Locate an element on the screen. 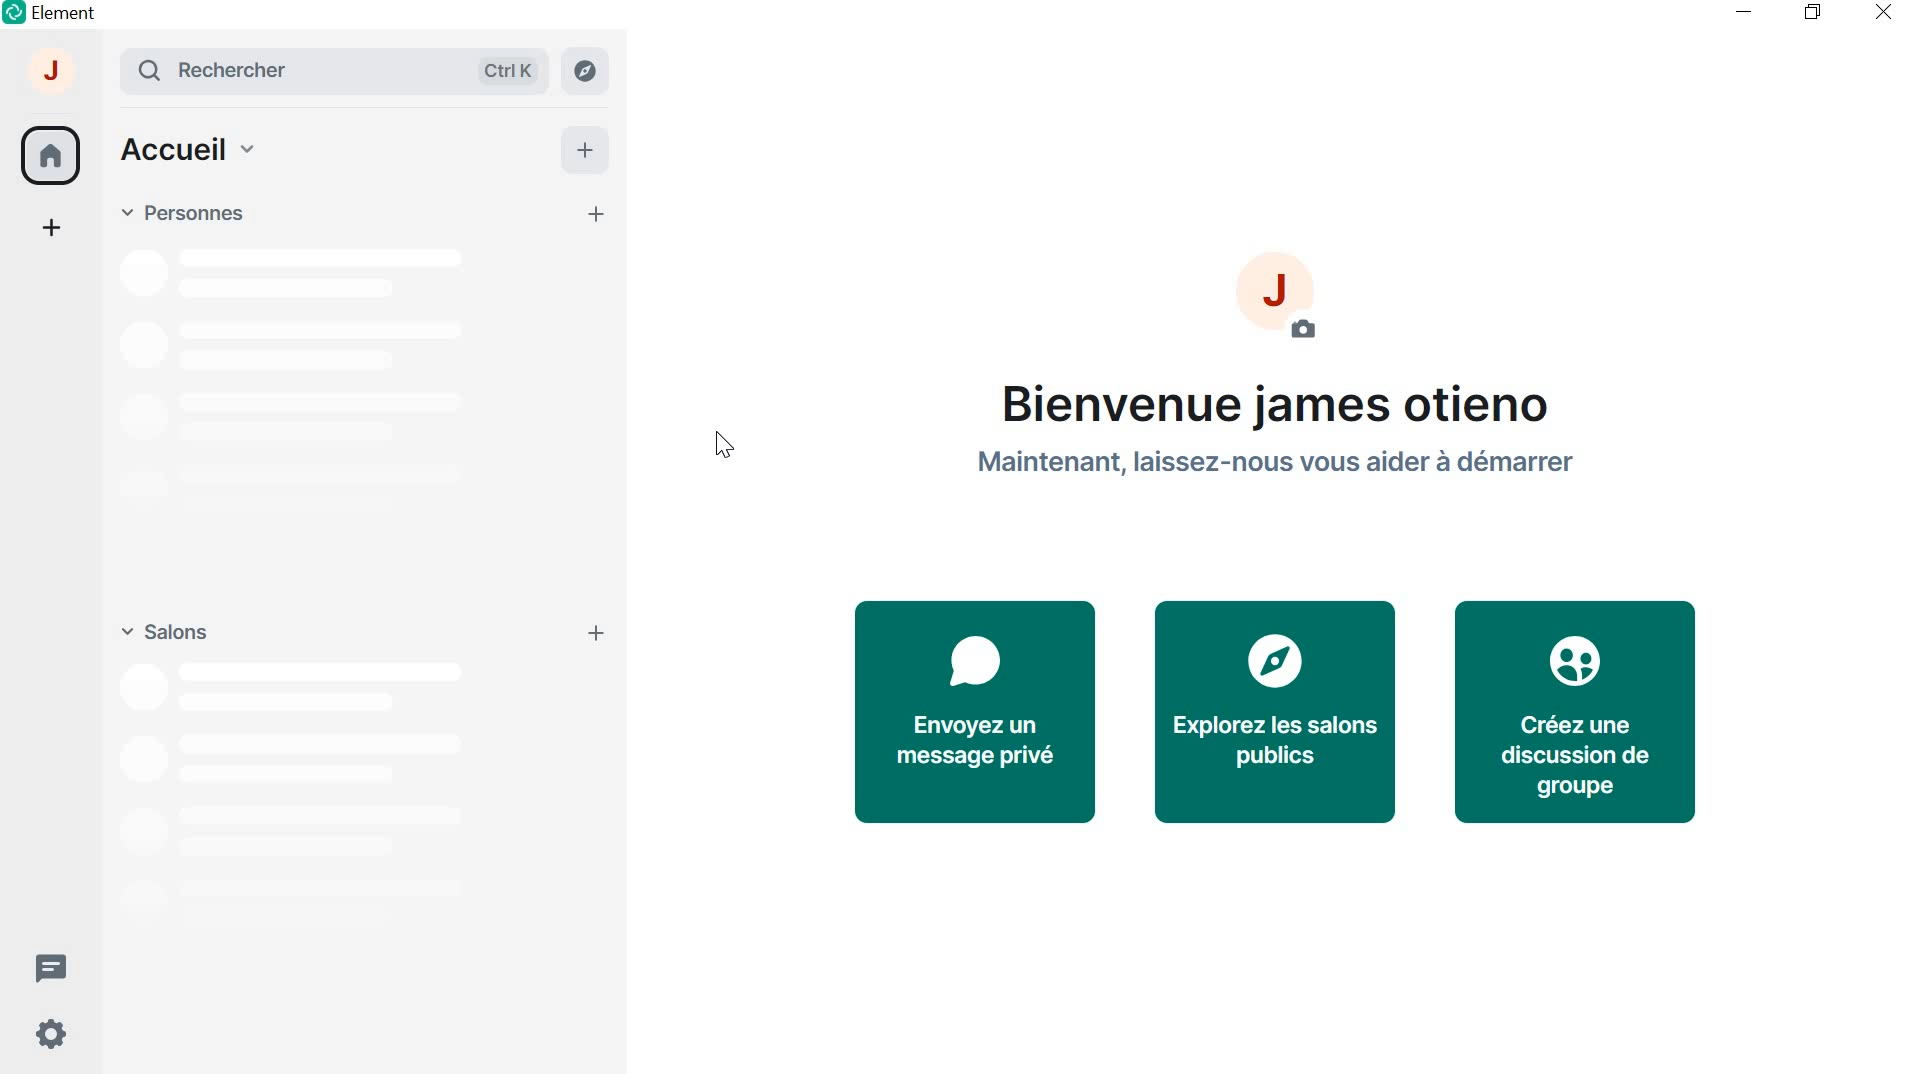  cursor is located at coordinates (724, 448).